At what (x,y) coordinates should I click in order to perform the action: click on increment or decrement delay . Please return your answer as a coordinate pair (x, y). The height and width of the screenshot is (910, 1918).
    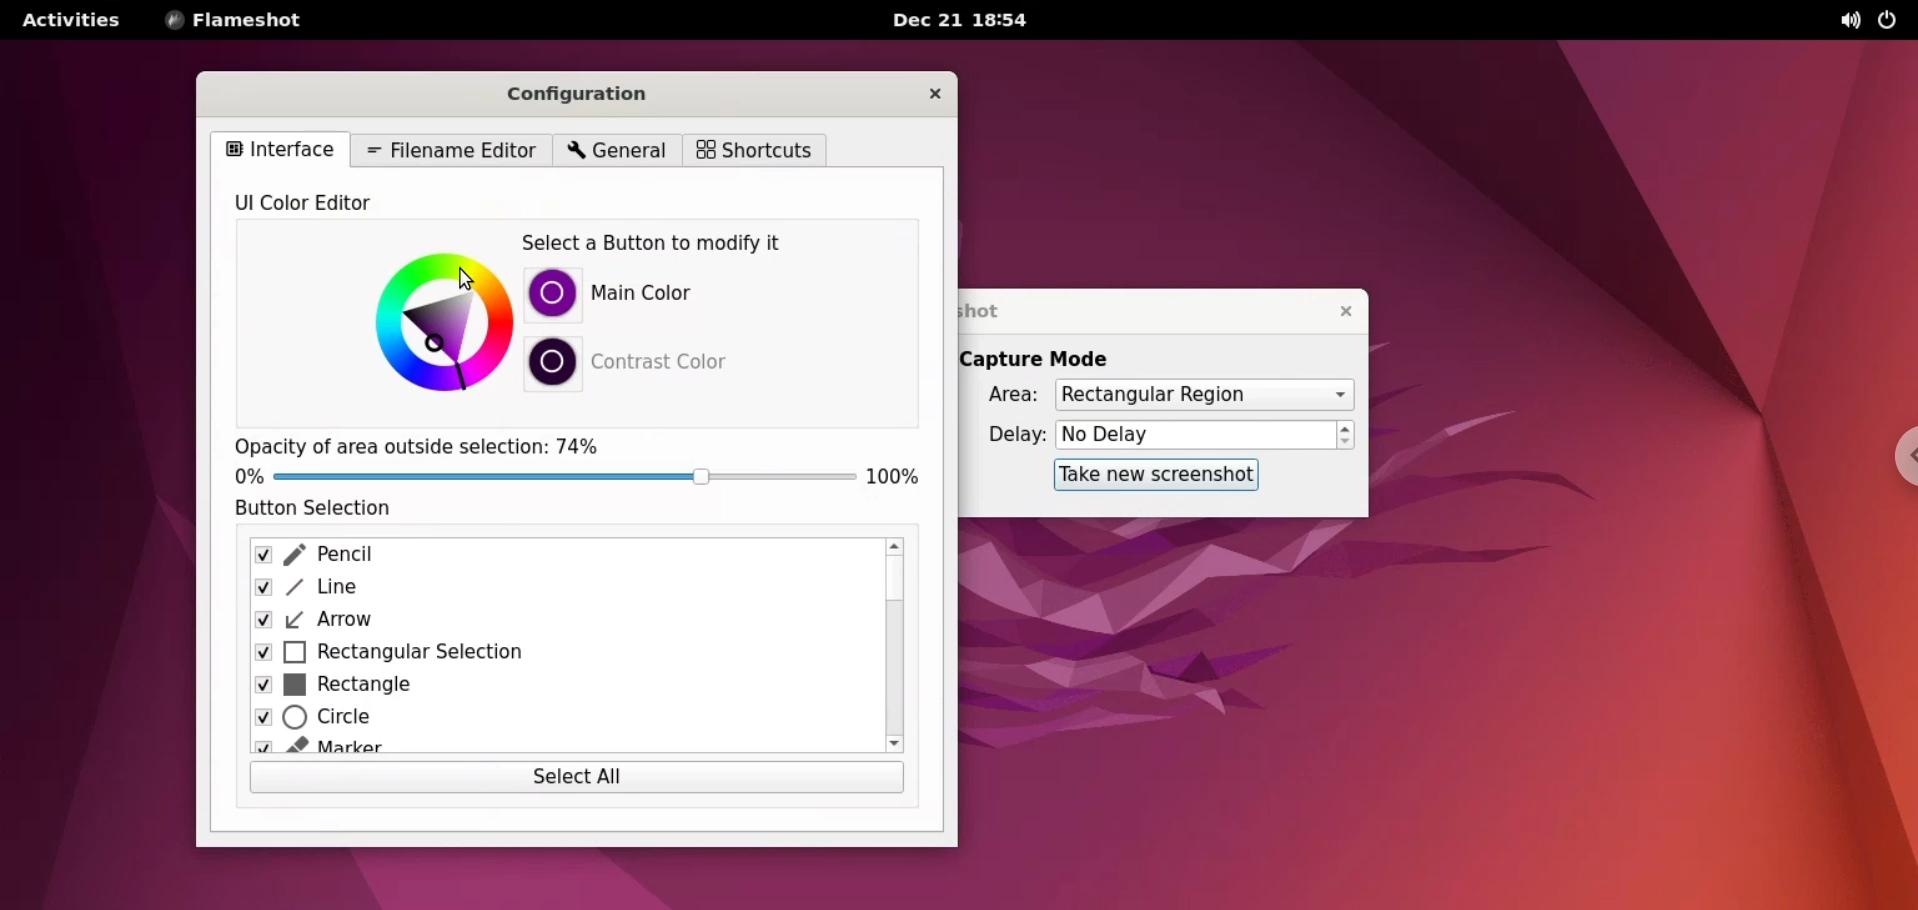
    Looking at the image, I should click on (1348, 436).